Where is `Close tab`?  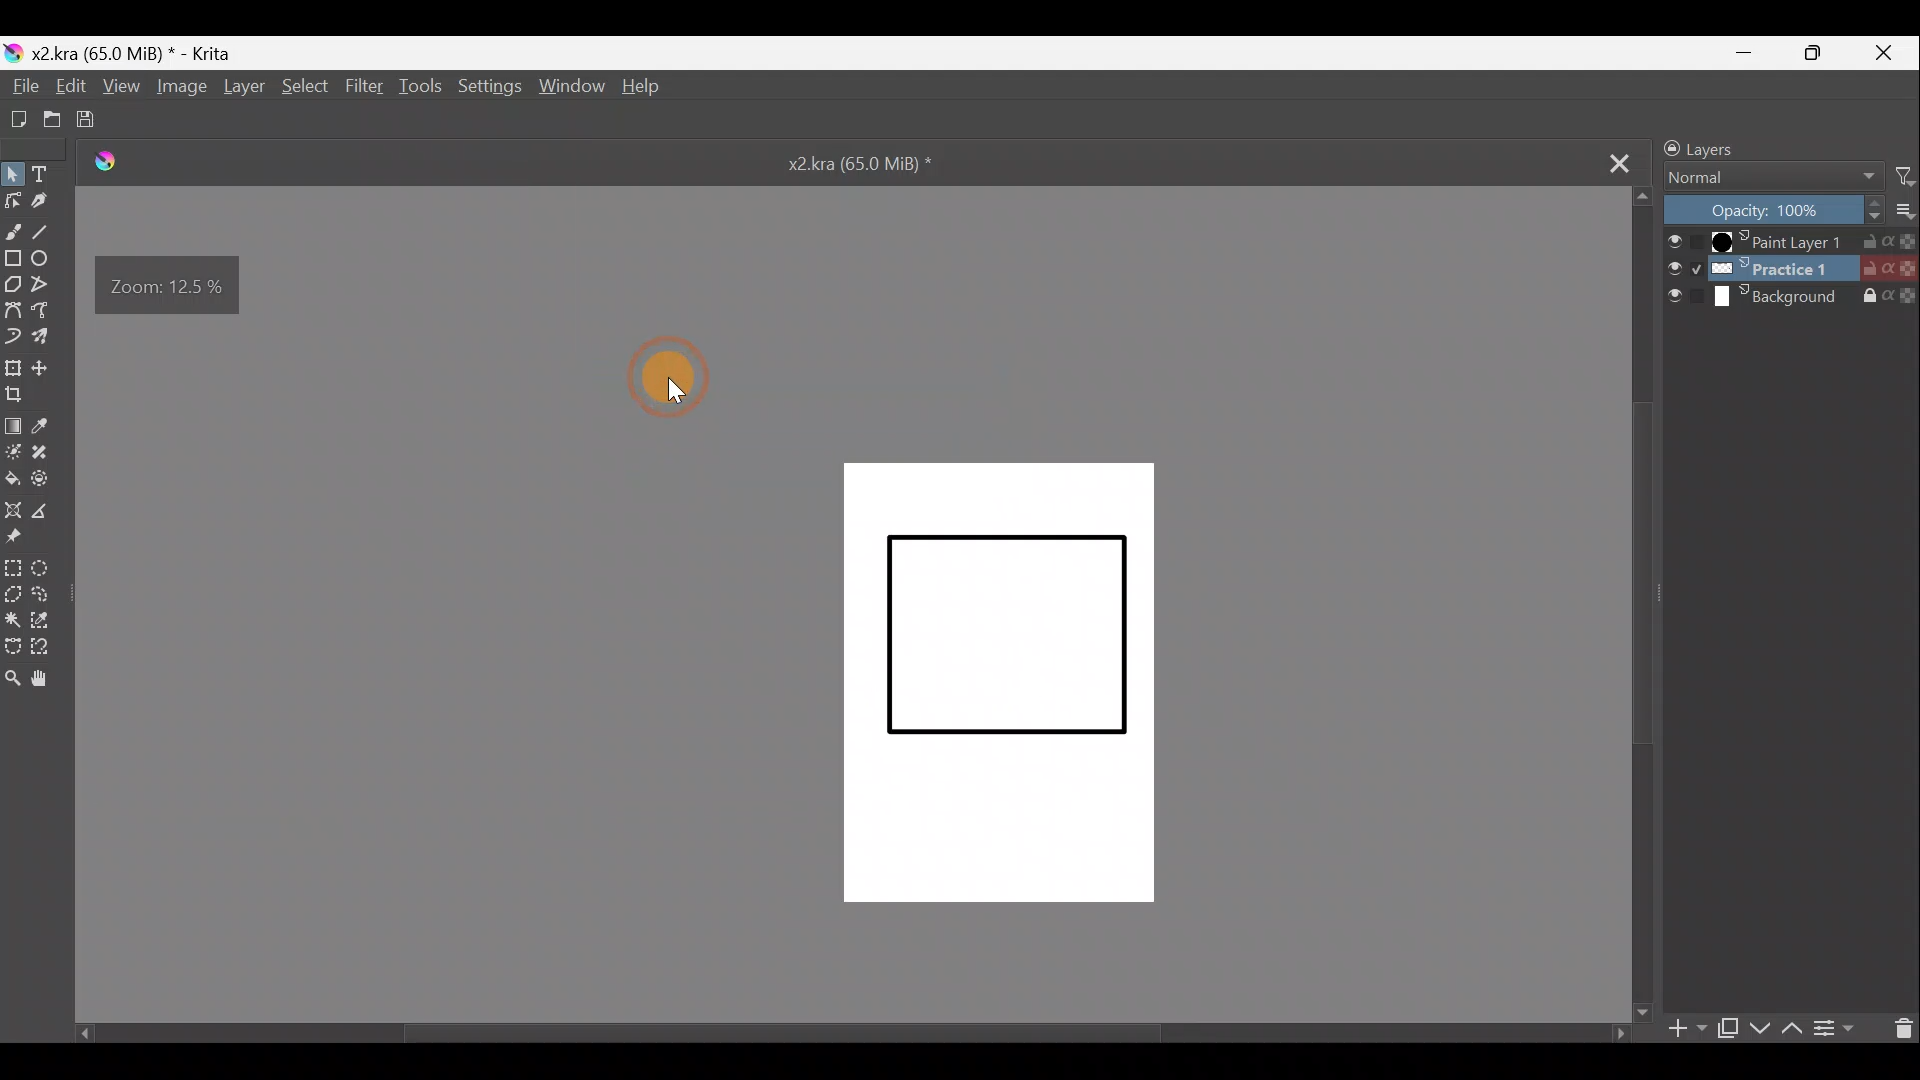
Close tab is located at coordinates (1616, 161).